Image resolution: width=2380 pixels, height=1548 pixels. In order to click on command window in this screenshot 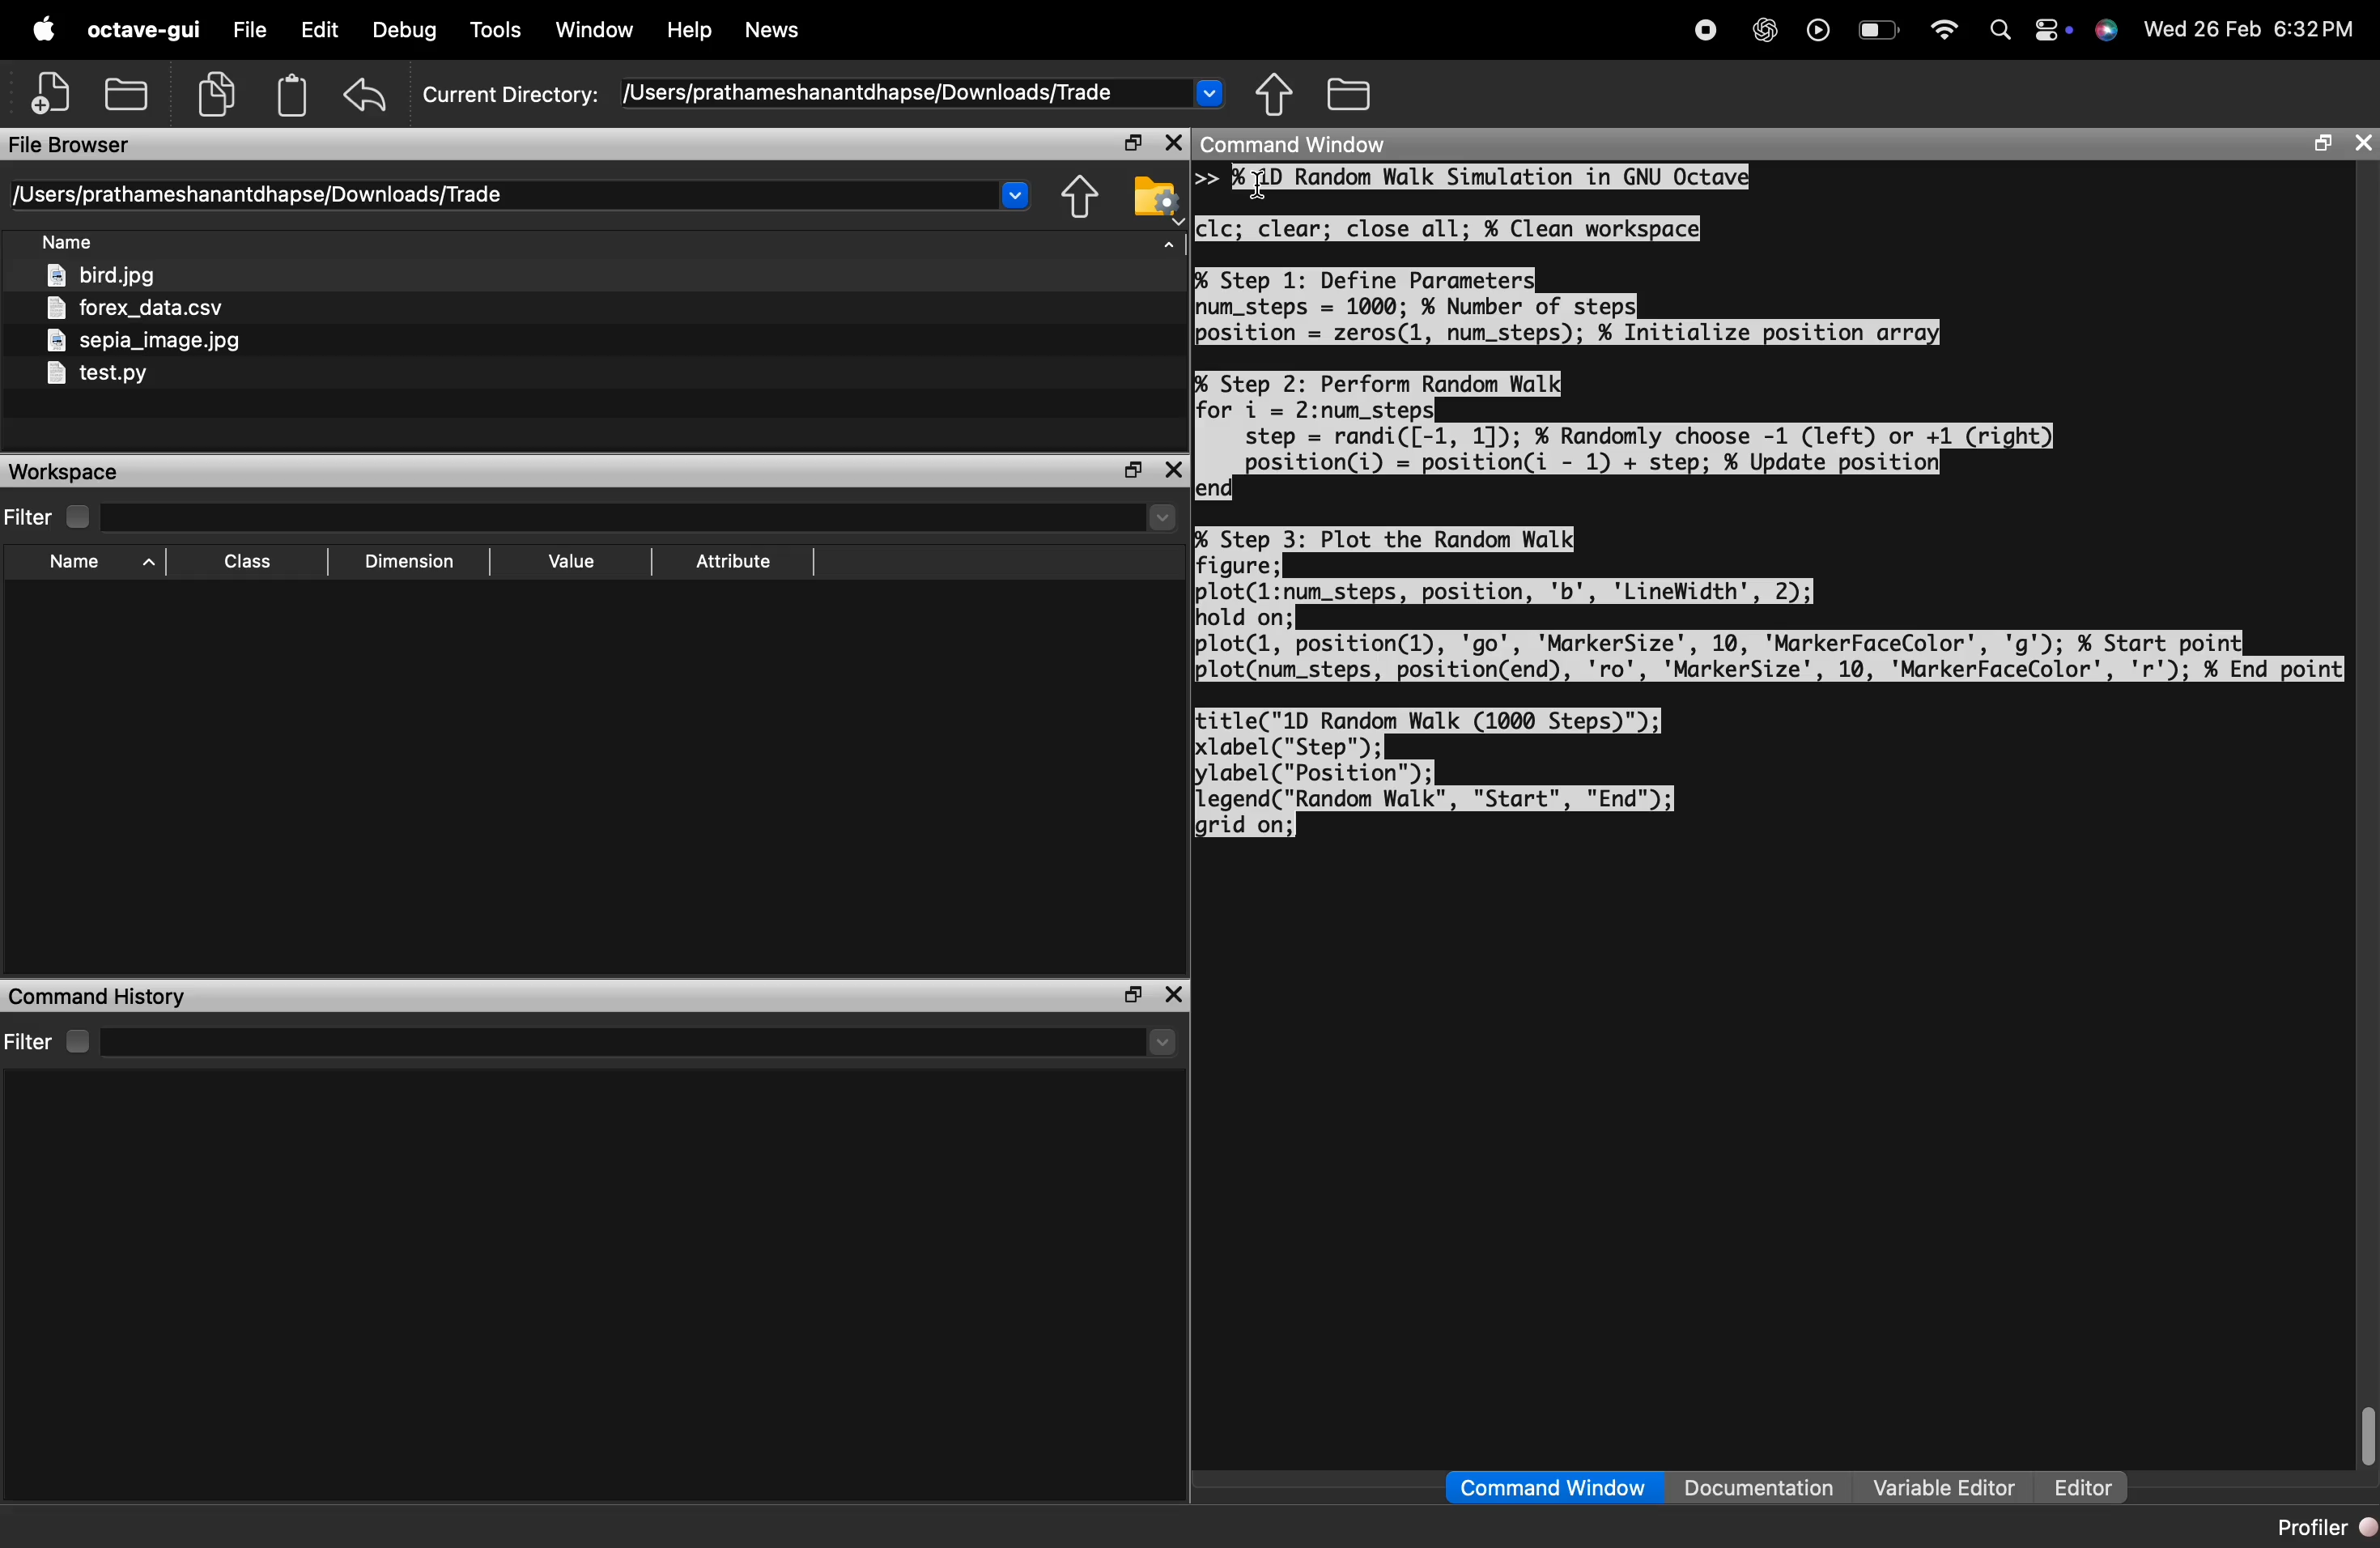, I will do `click(1555, 1487)`.